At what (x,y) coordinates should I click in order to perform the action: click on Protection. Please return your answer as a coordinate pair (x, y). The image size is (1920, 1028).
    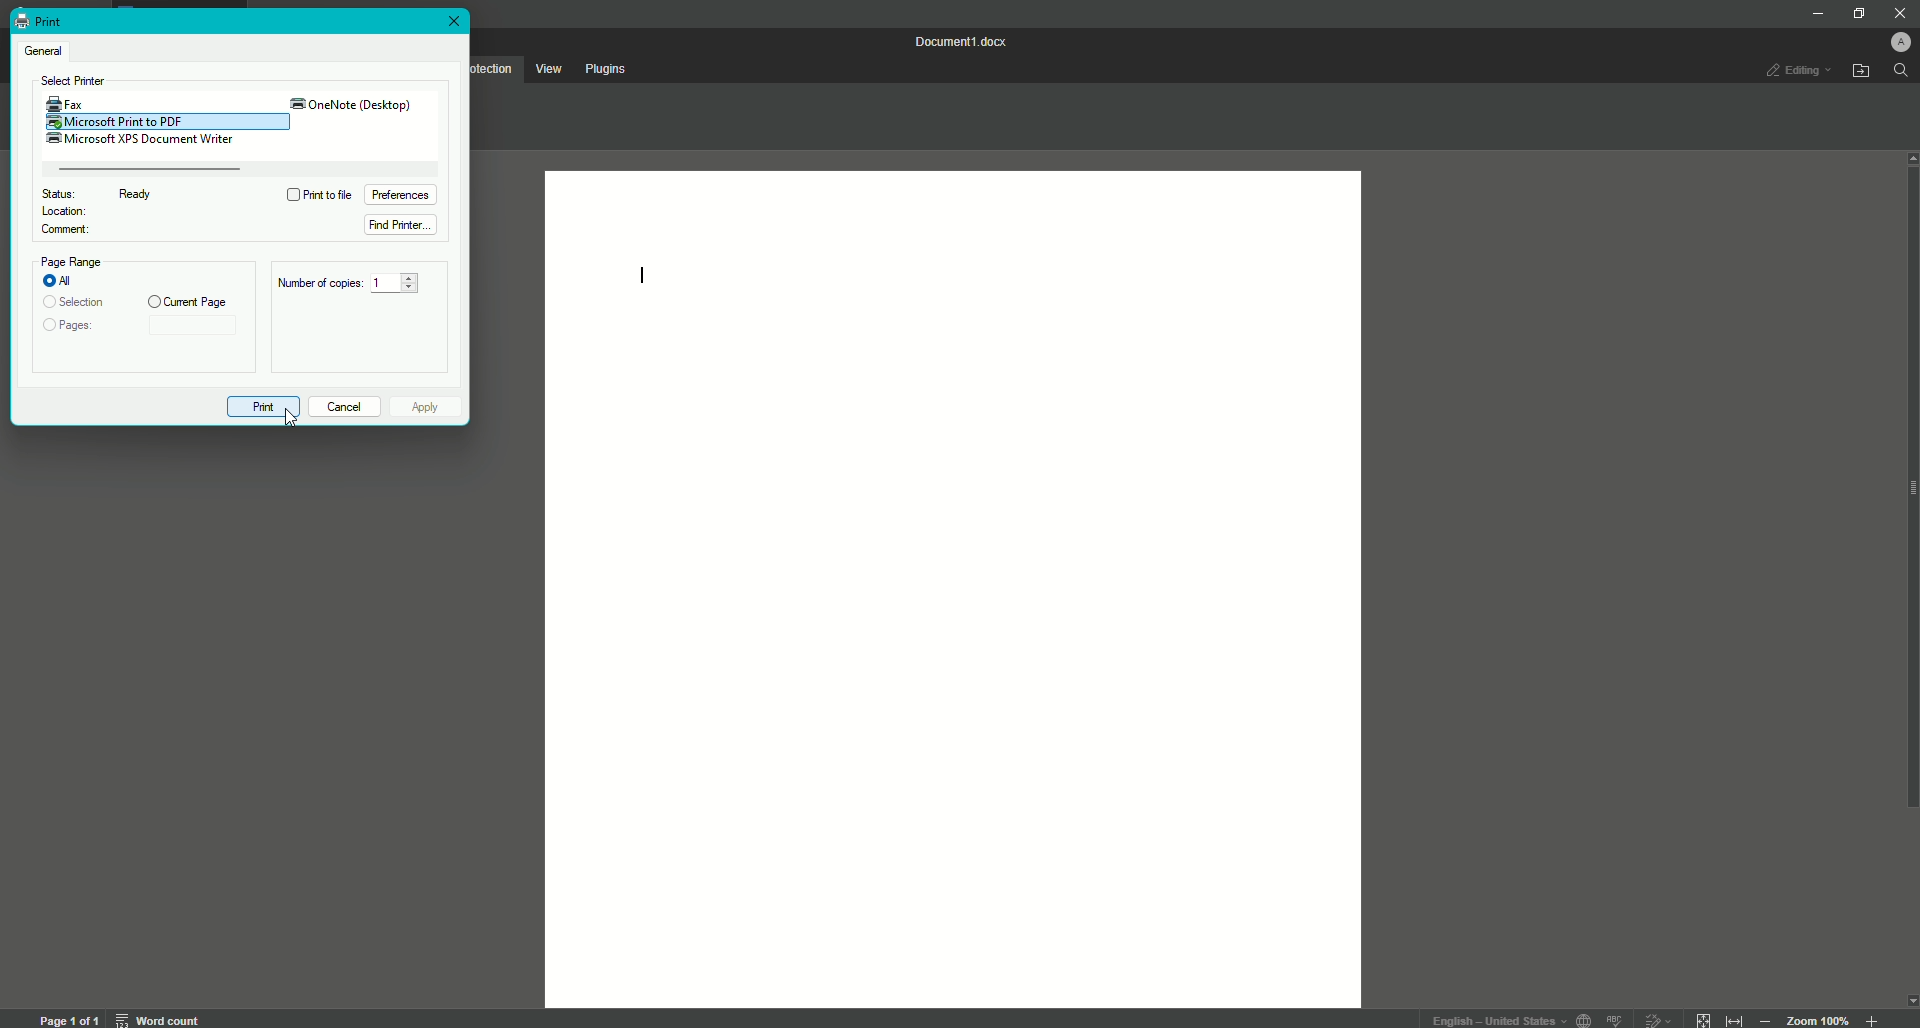
    Looking at the image, I should click on (493, 67).